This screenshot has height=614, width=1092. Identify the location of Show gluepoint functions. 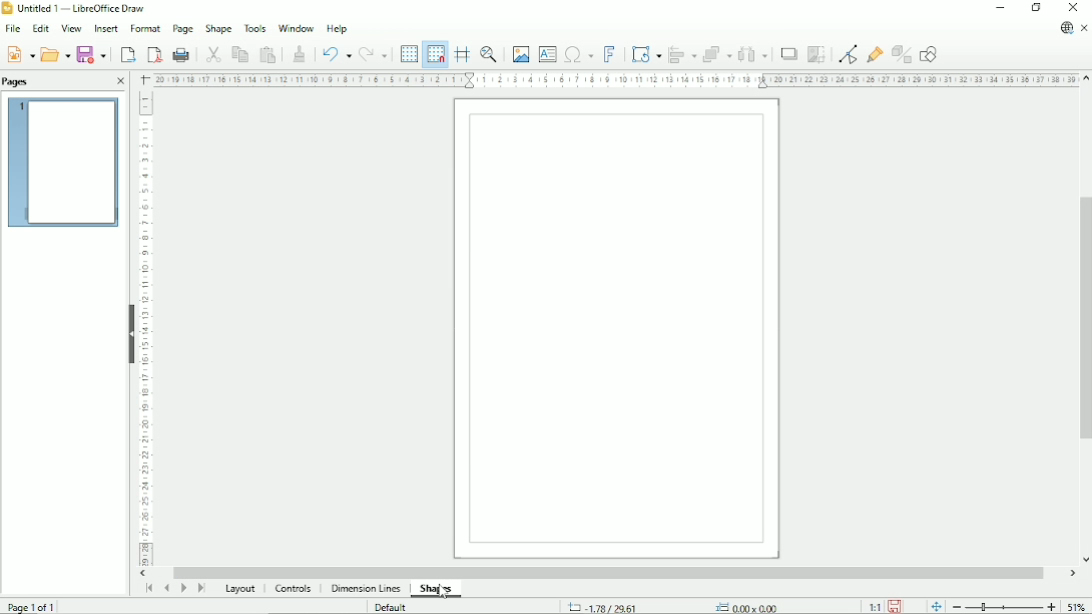
(873, 56).